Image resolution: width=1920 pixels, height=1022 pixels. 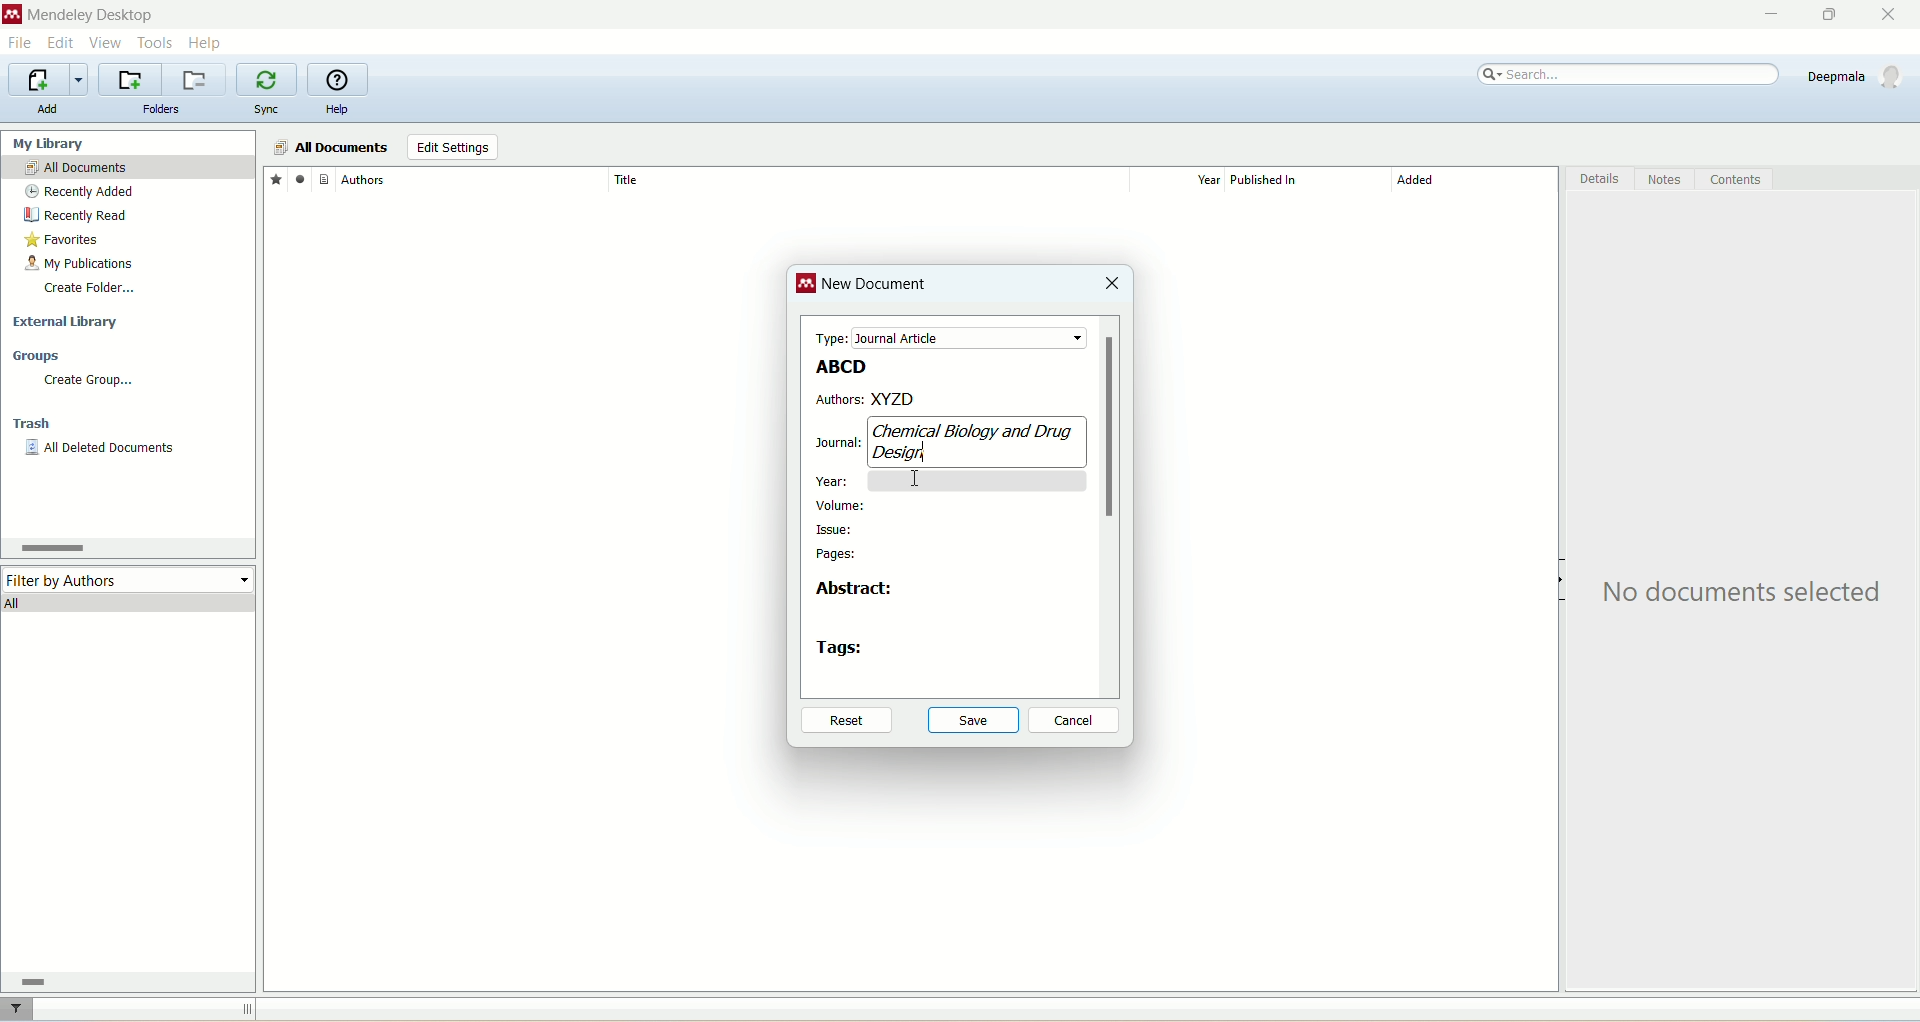 I want to click on logo, so click(x=807, y=286).